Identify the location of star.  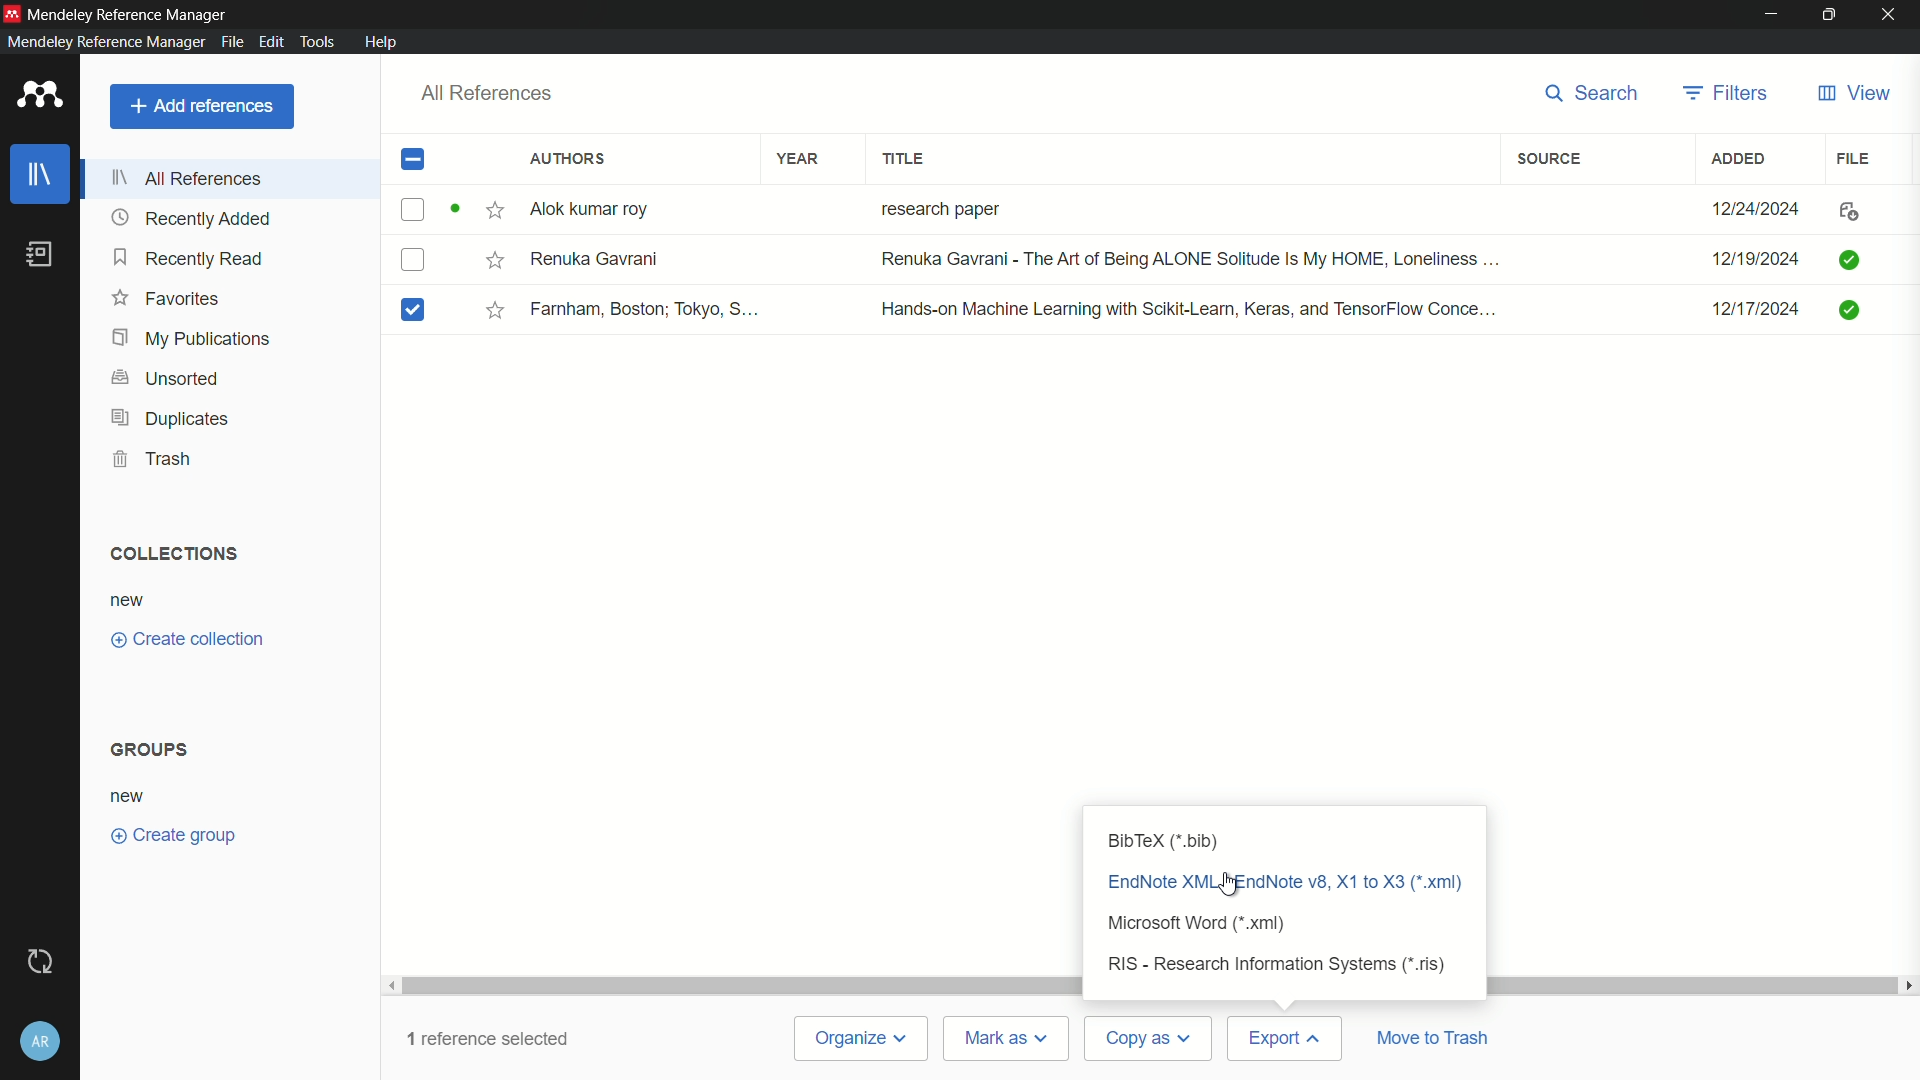
(491, 312).